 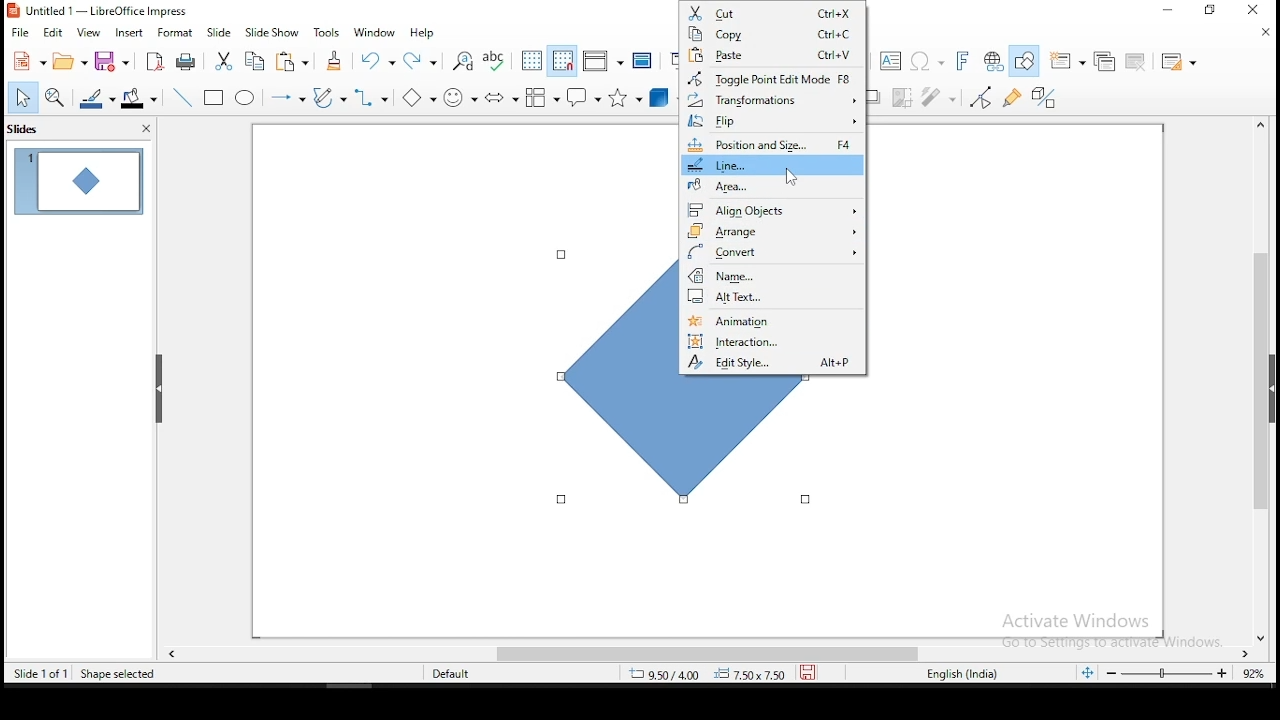 I want to click on callout shapes, so click(x=587, y=96).